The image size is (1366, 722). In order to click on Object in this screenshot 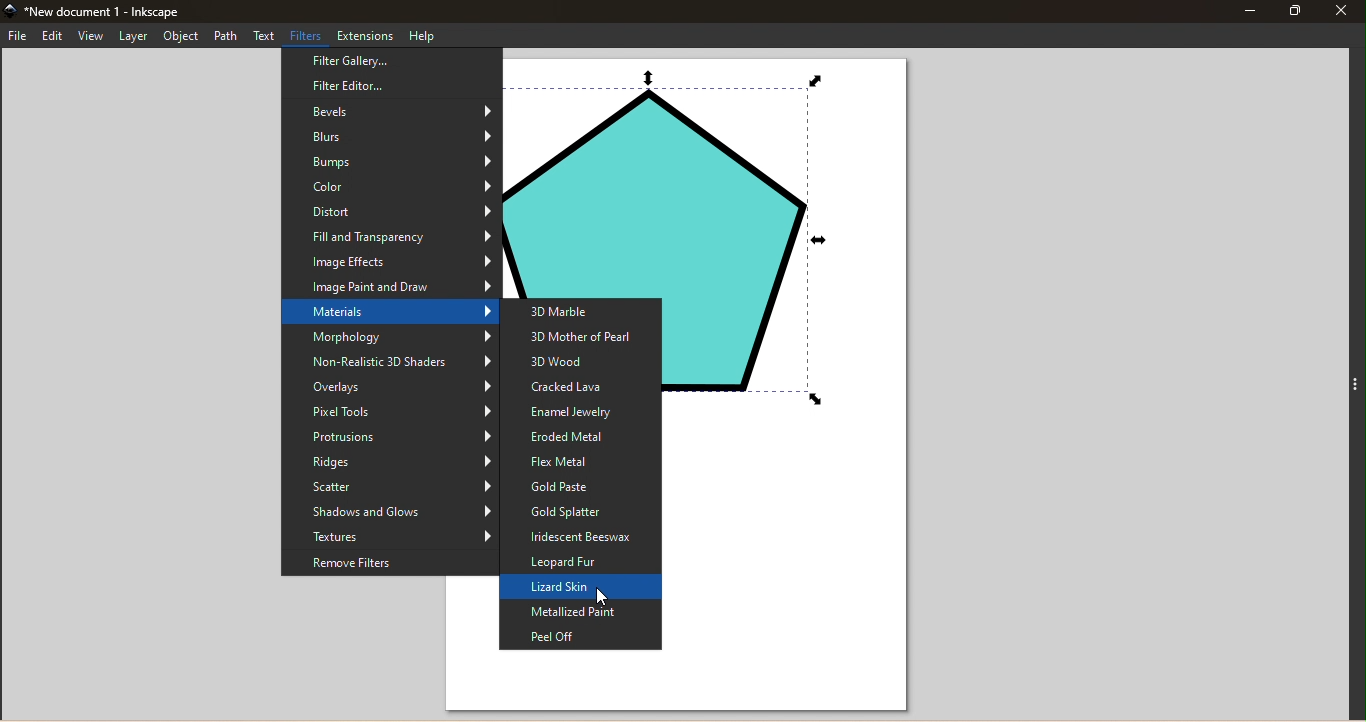, I will do `click(181, 36)`.